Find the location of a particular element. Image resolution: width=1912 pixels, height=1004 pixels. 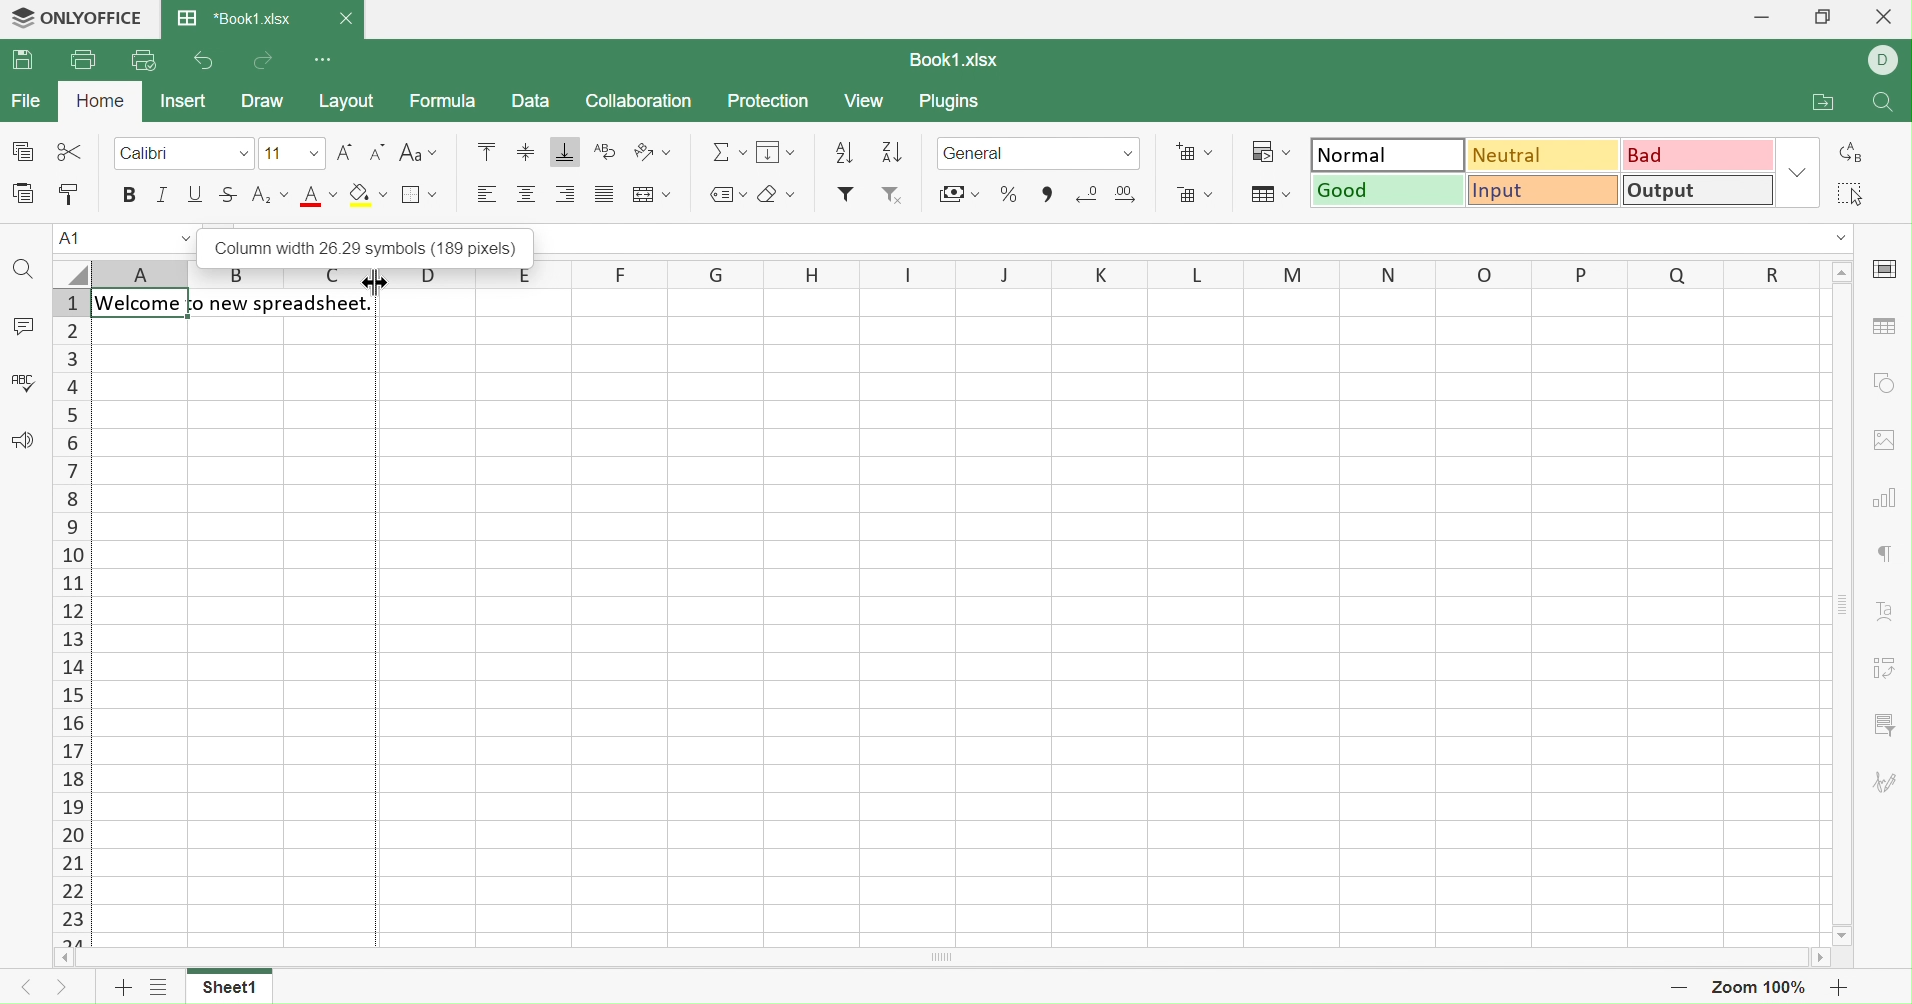

Plugins is located at coordinates (954, 103).